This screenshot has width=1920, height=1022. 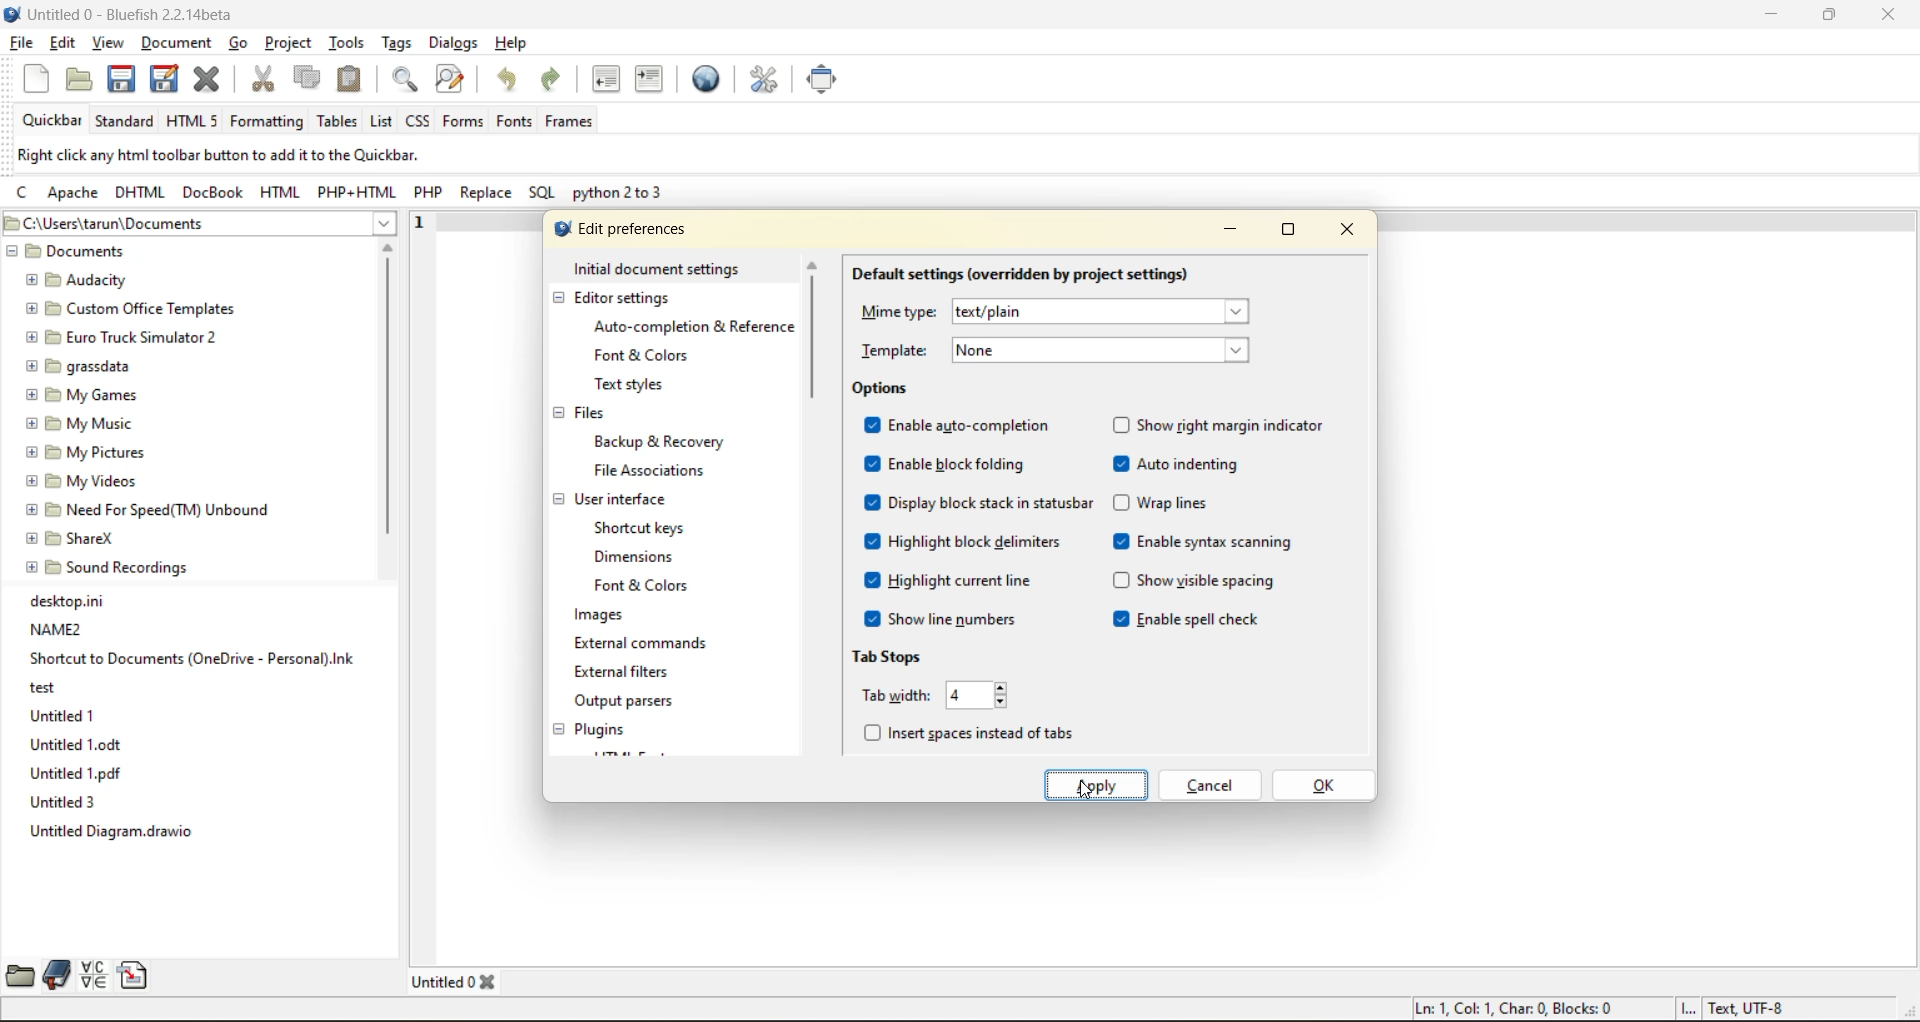 I want to click on template, so click(x=1059, y=350).